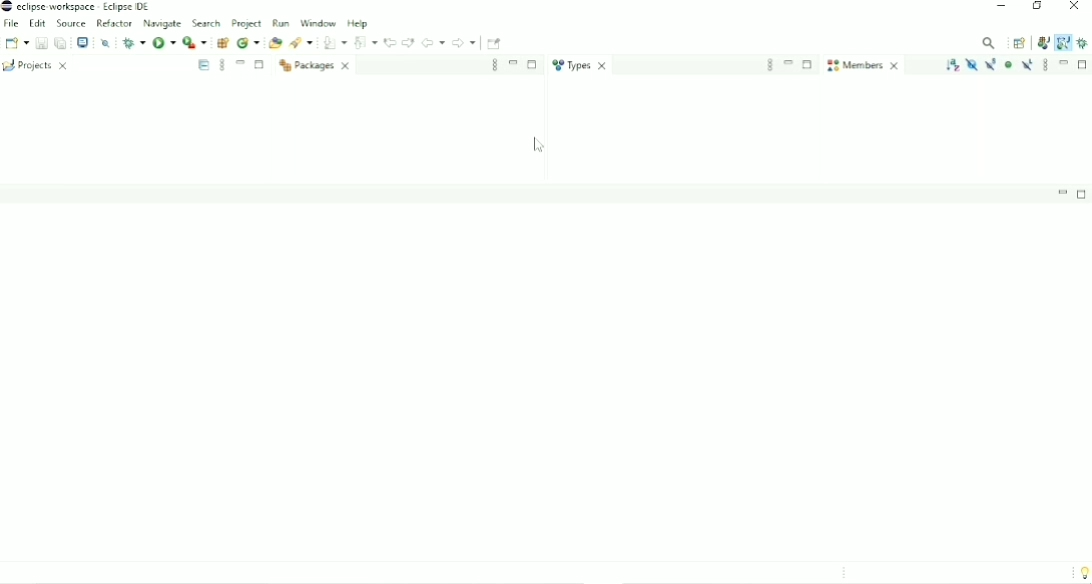  What do you see at coordinates (864, 66) in the screenshot?
I see `Members` at bounding box center [864, 66].